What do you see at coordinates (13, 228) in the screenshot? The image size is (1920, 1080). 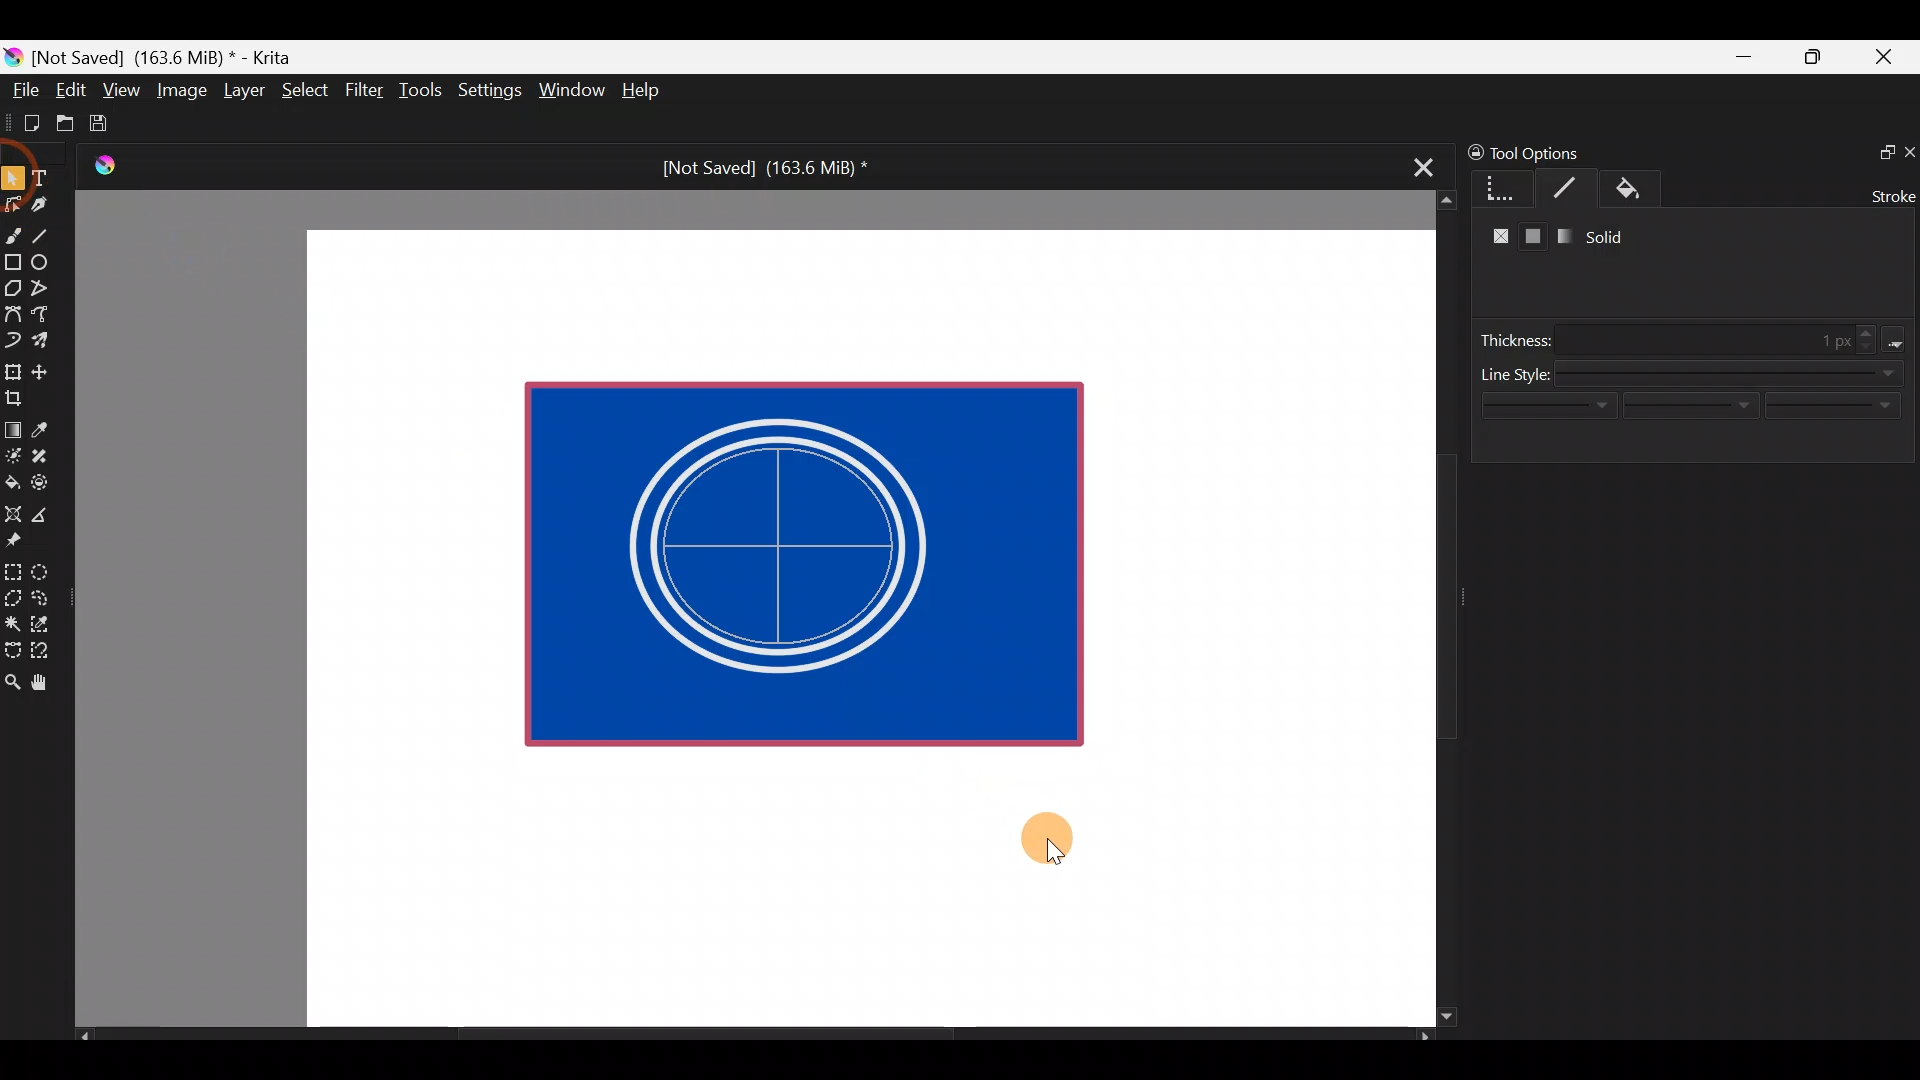 I see `Freehand brush tool` at bounding box center [13, 228].